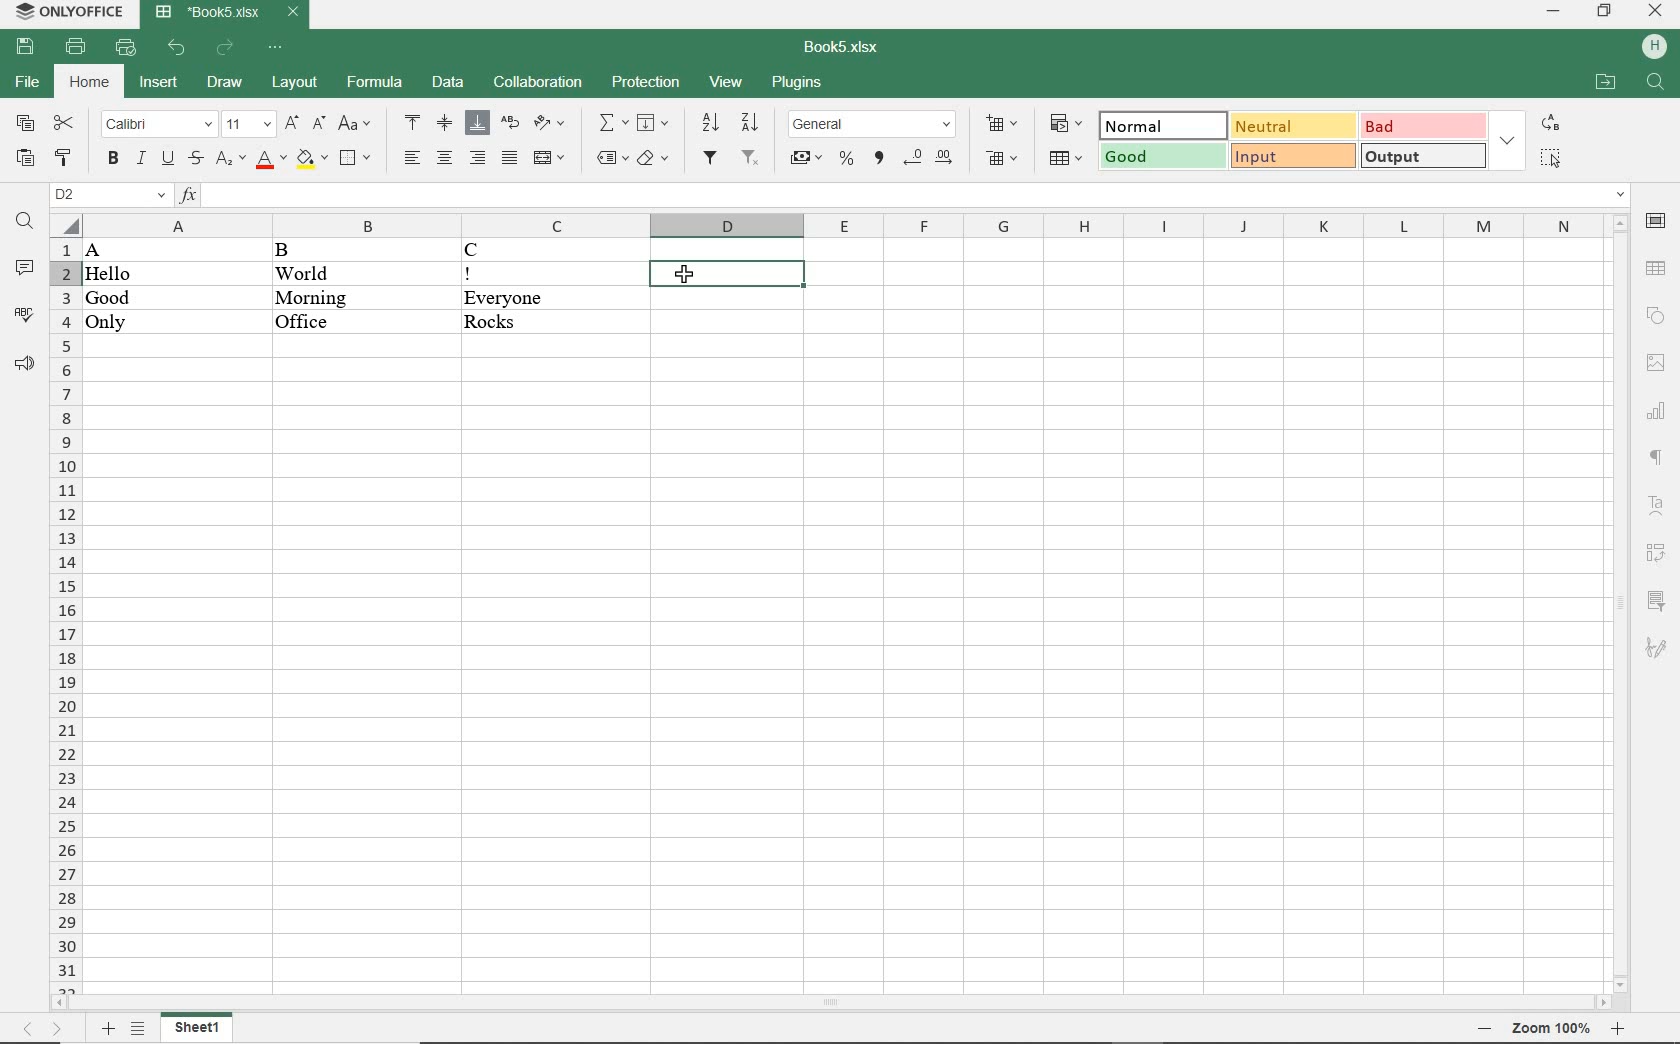 This screenshot has height=1044, width=1680. What do you see at coordinates (1658, 410) in the screenshot?
I see `CHART` at bounding box center [1658, 410].